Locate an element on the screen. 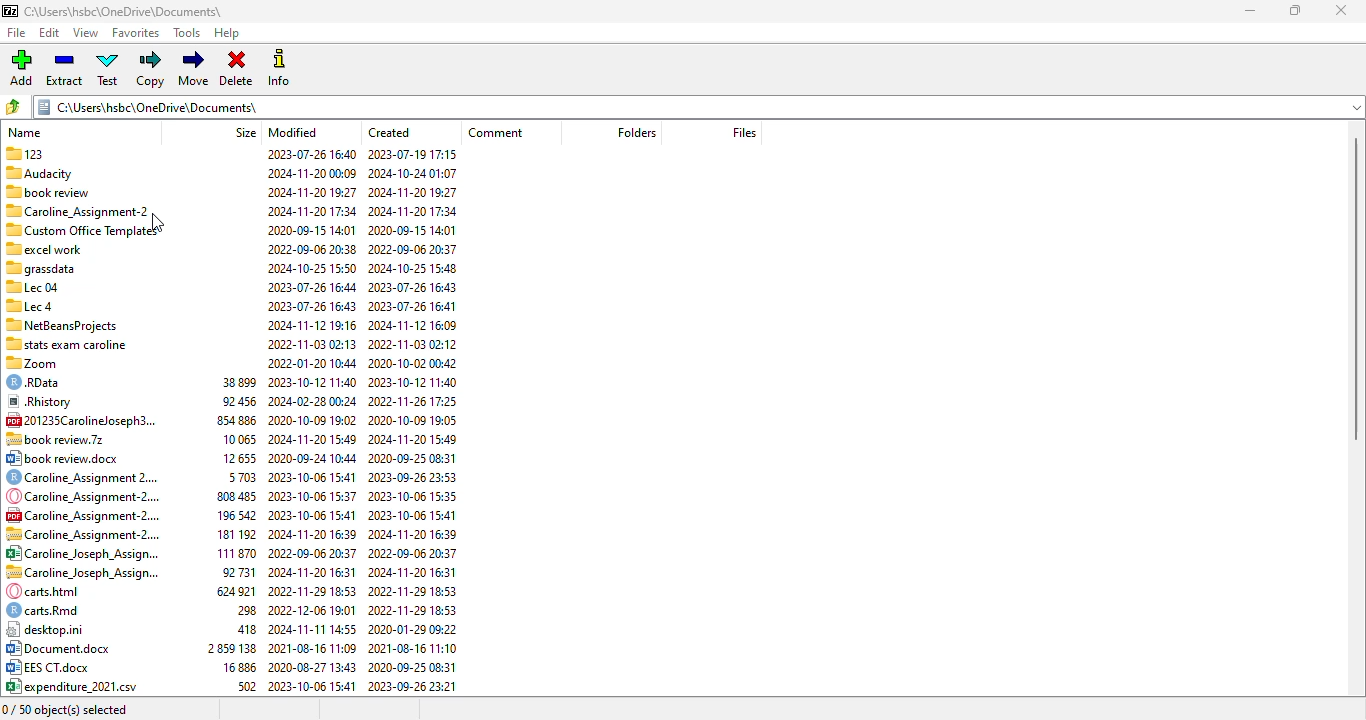 The image size is (1366, 720).  Rhistory is located at coordinates (44, 400).